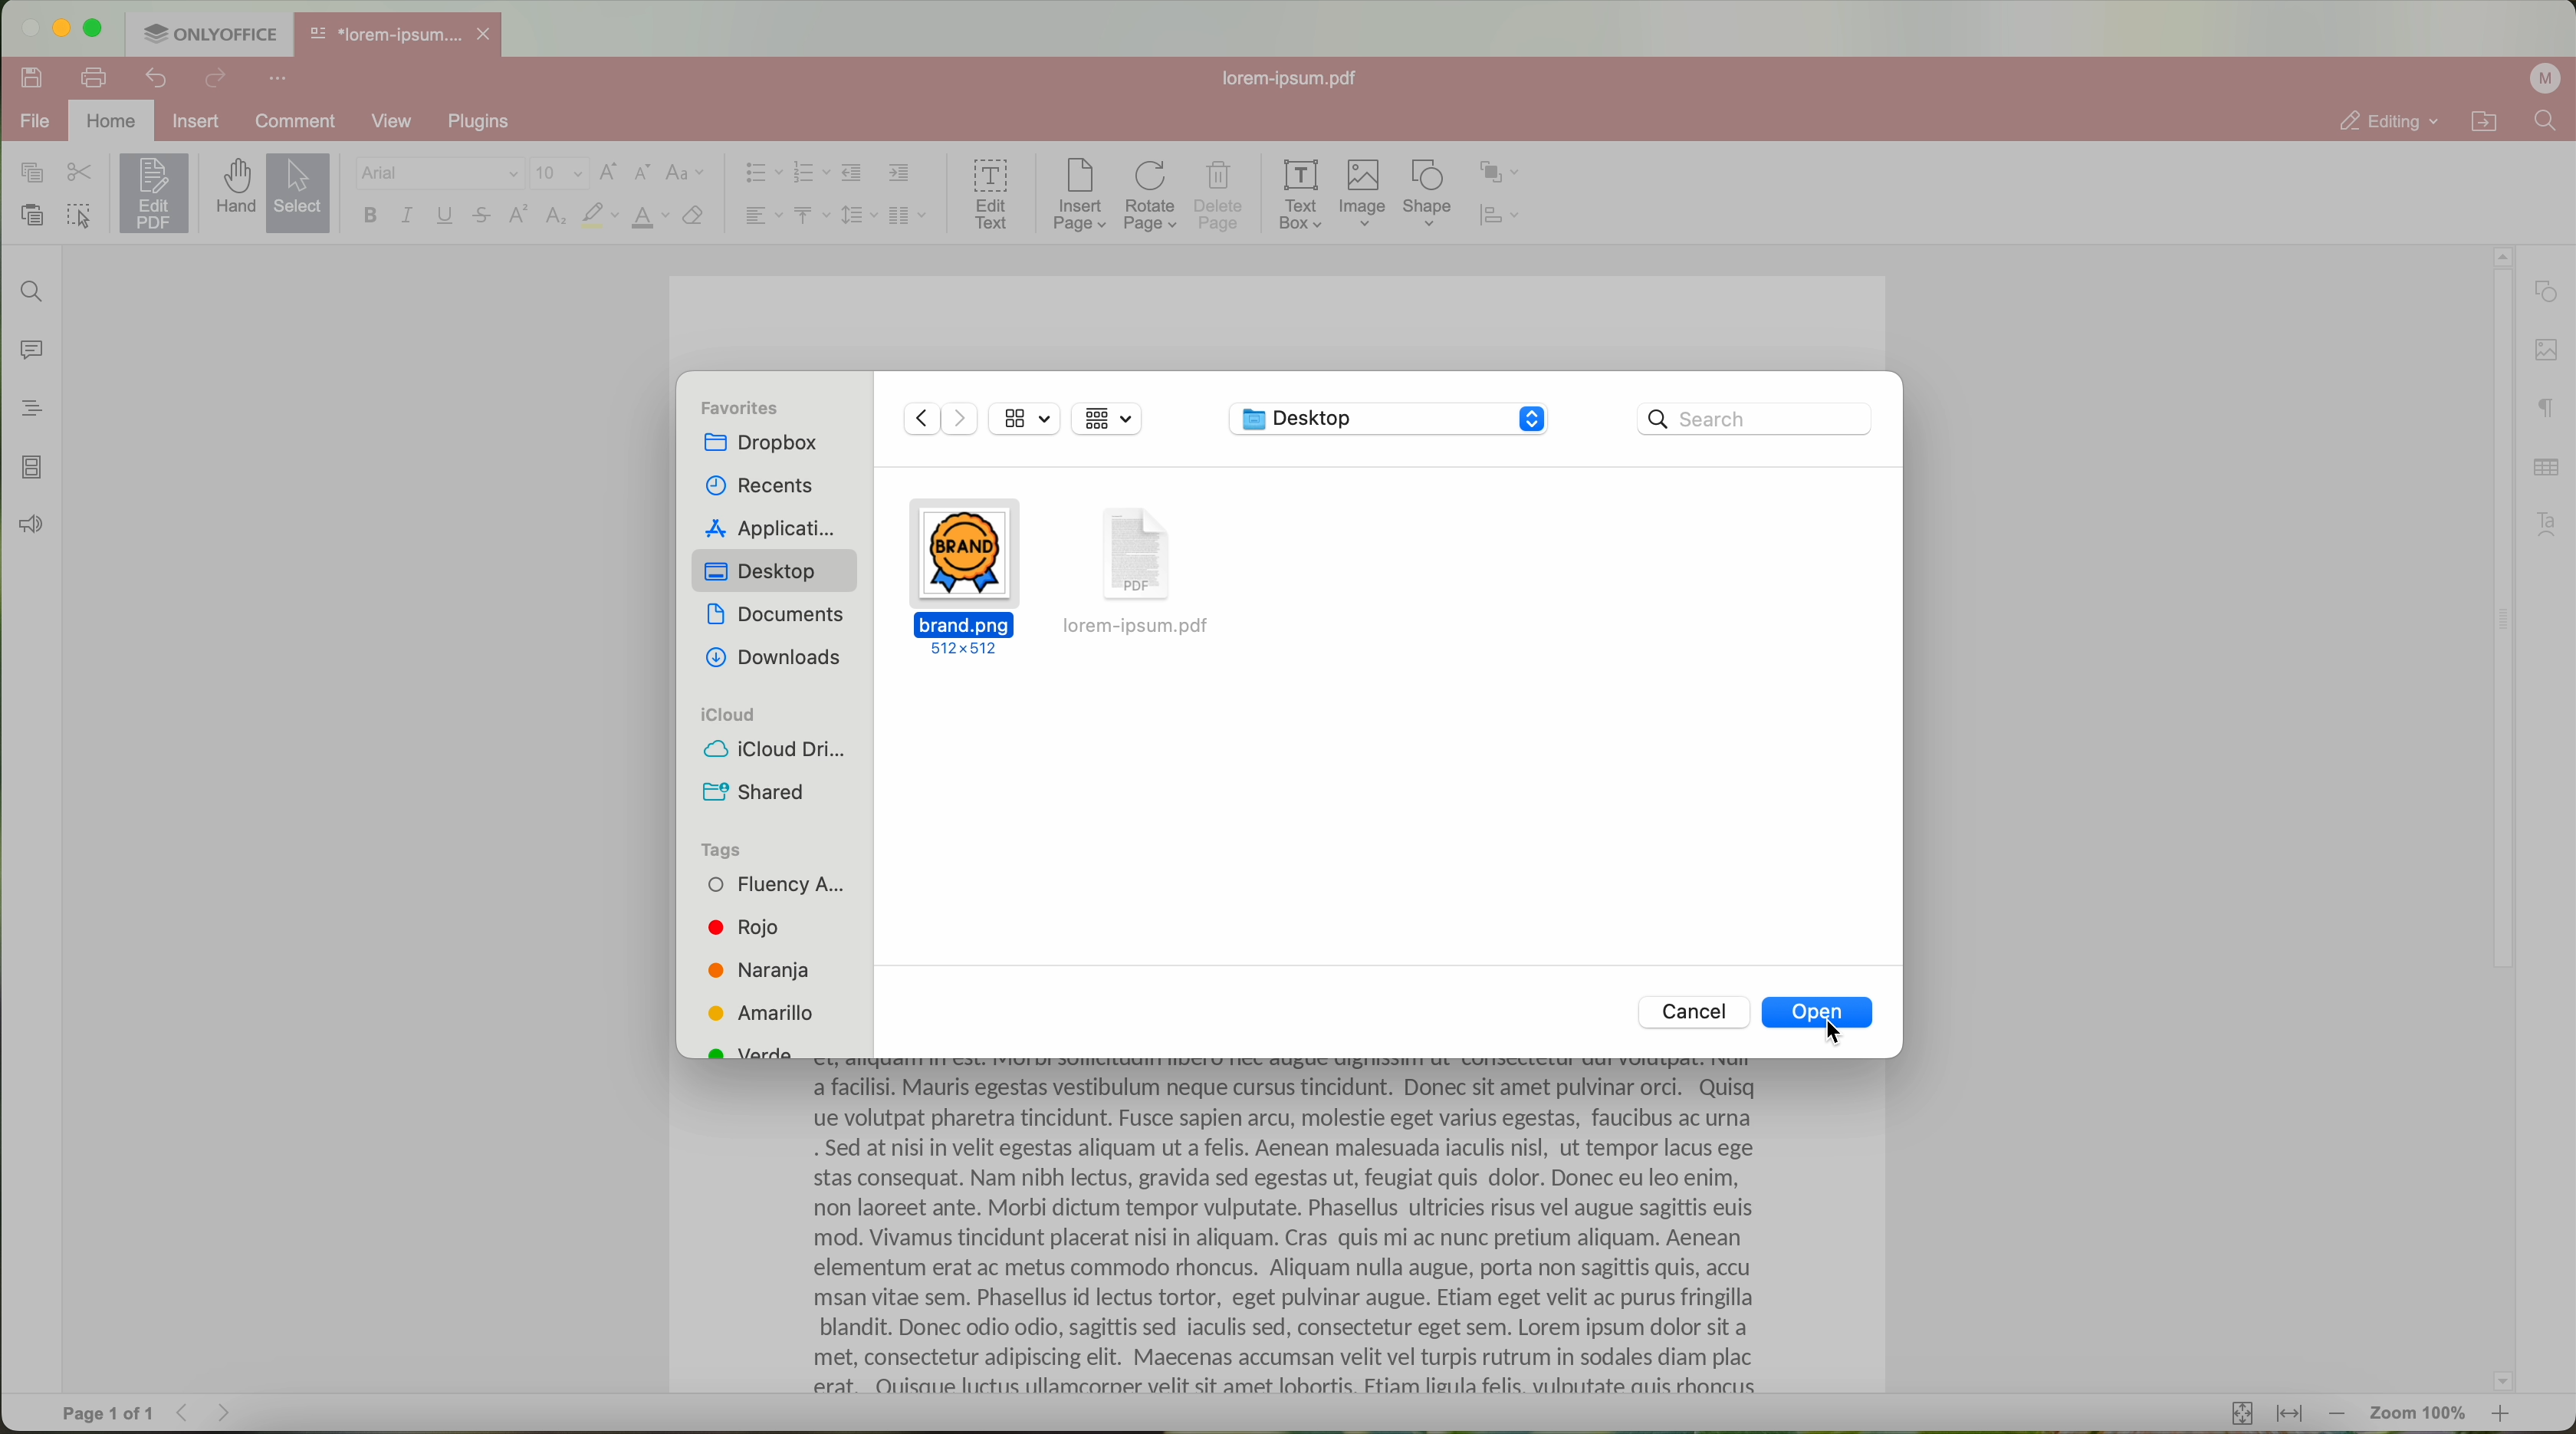  What do you see at coordinates (437, 174) in the screenshot?
I see `Arial` at bounding box center [437, 174].